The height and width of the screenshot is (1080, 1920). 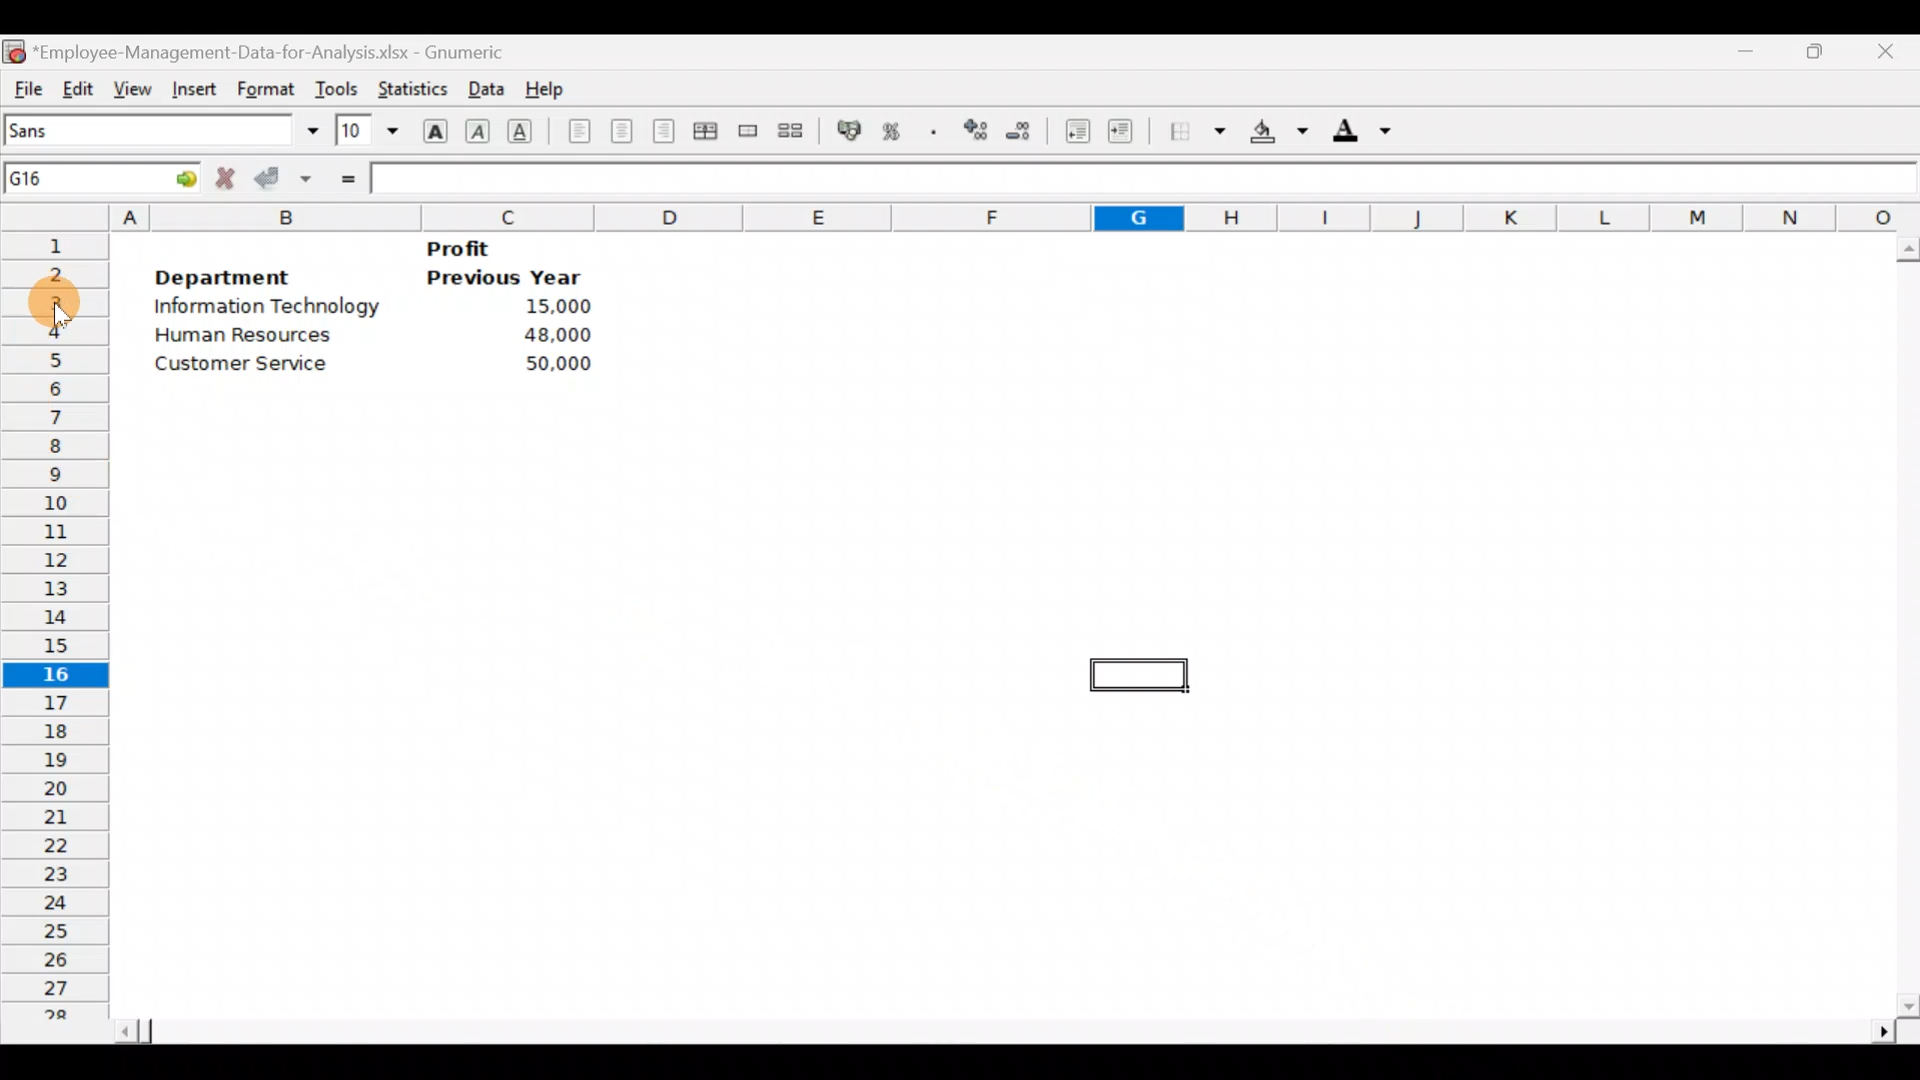 I want to click on Borders, so click(x=1198, y=131).